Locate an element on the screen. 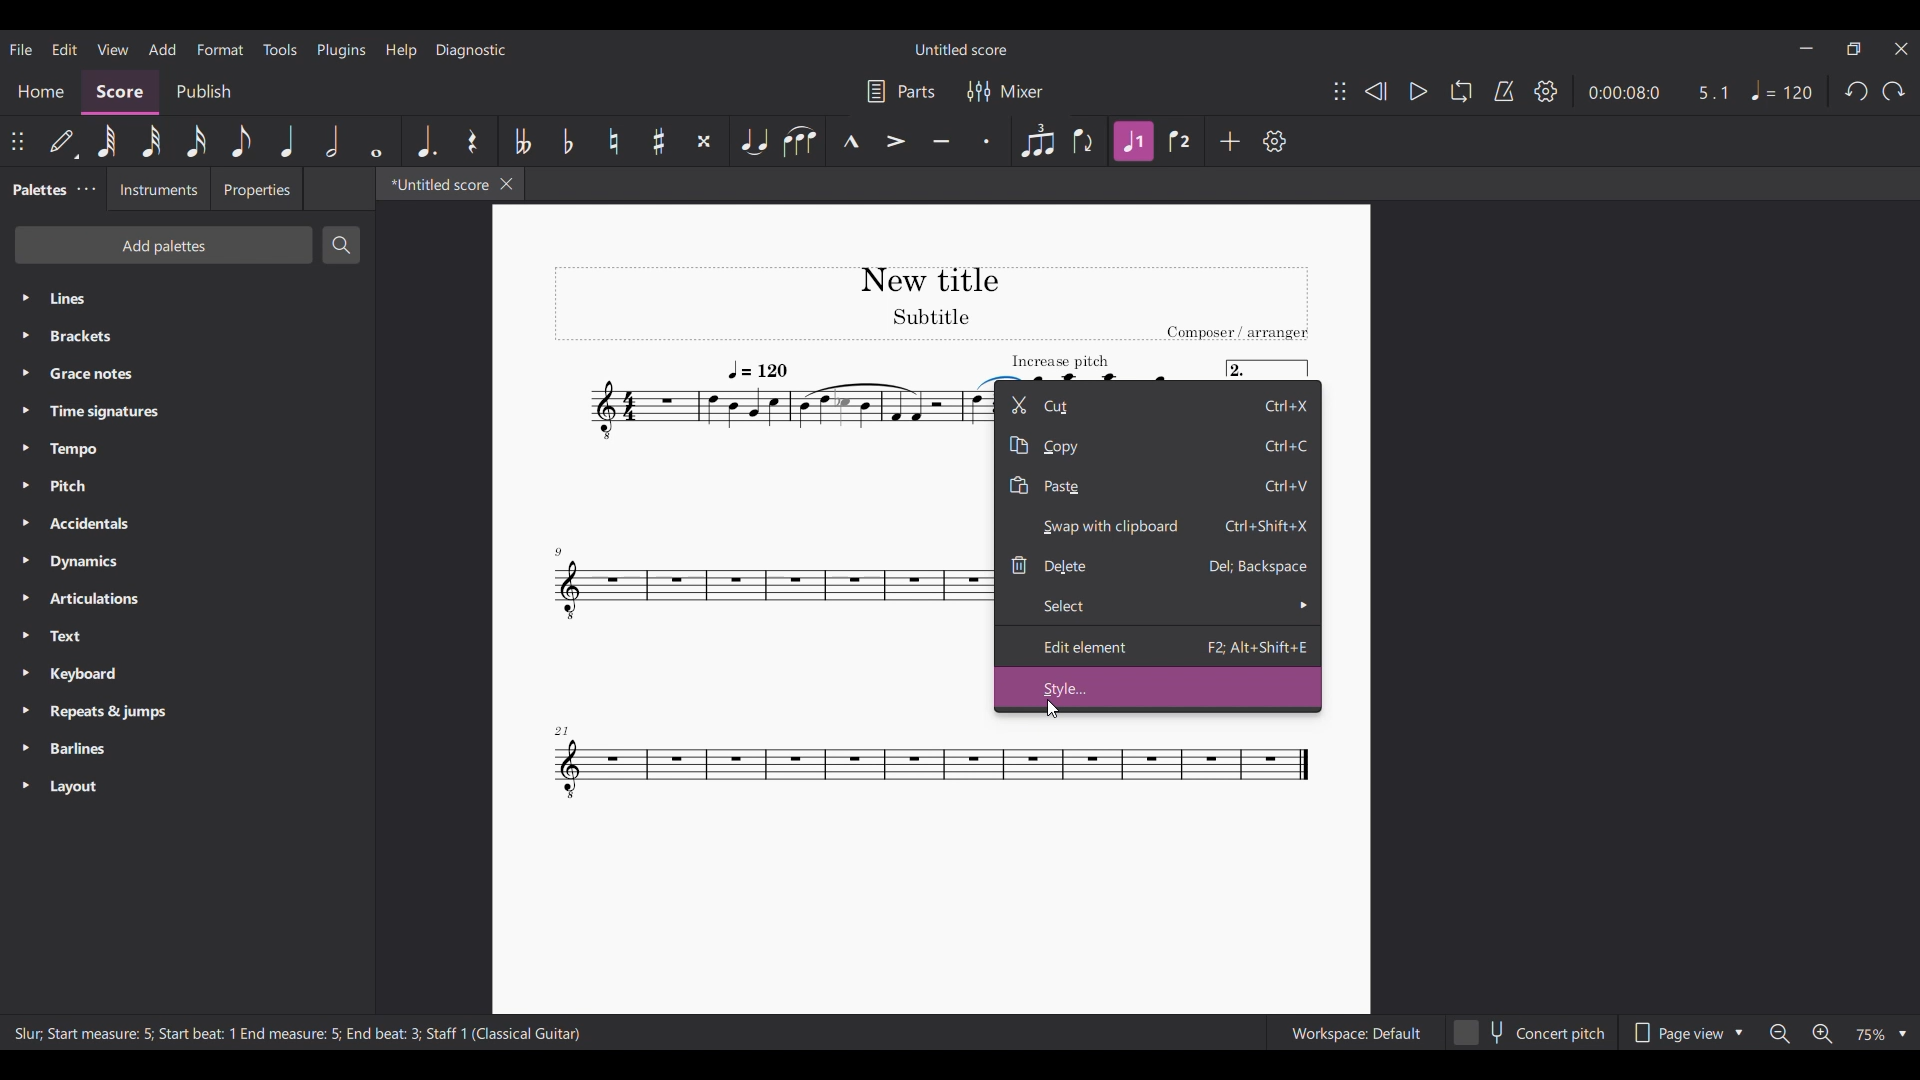  Format menu is located at coordinates (220, 49).